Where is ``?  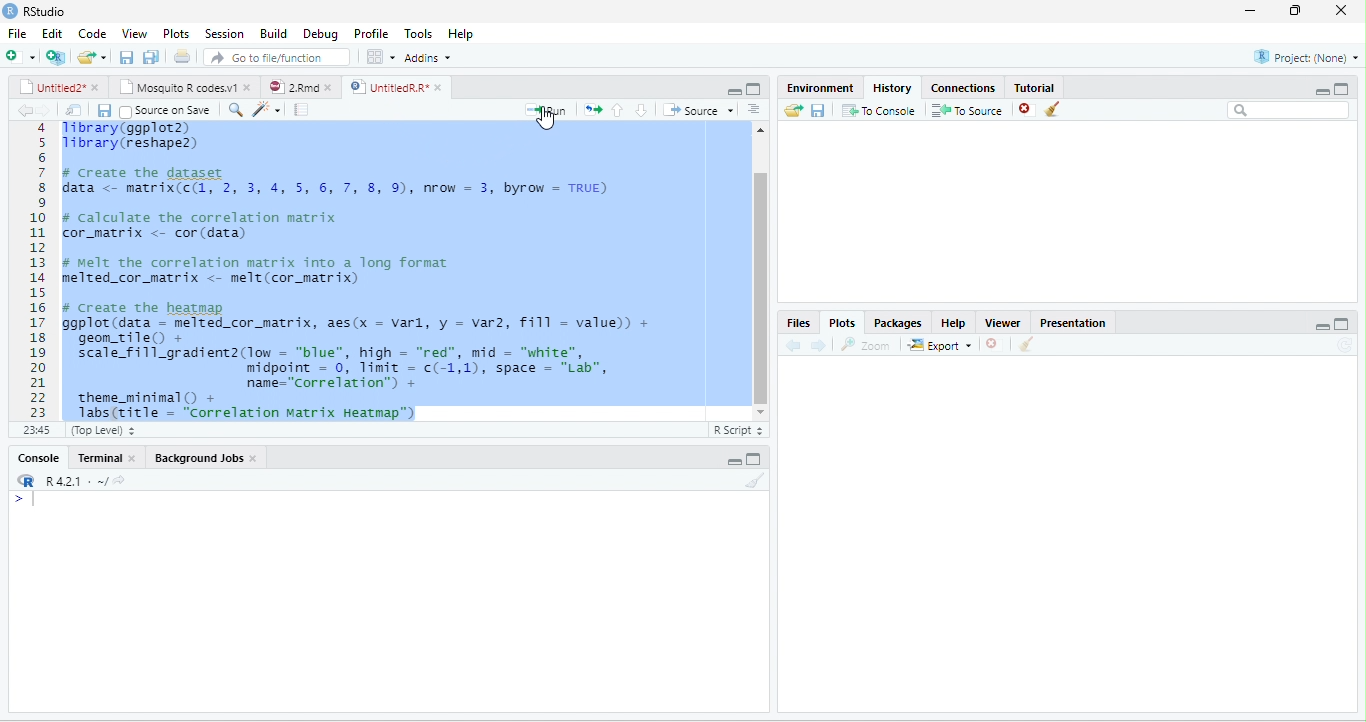  is located at coordinates (644, 108).